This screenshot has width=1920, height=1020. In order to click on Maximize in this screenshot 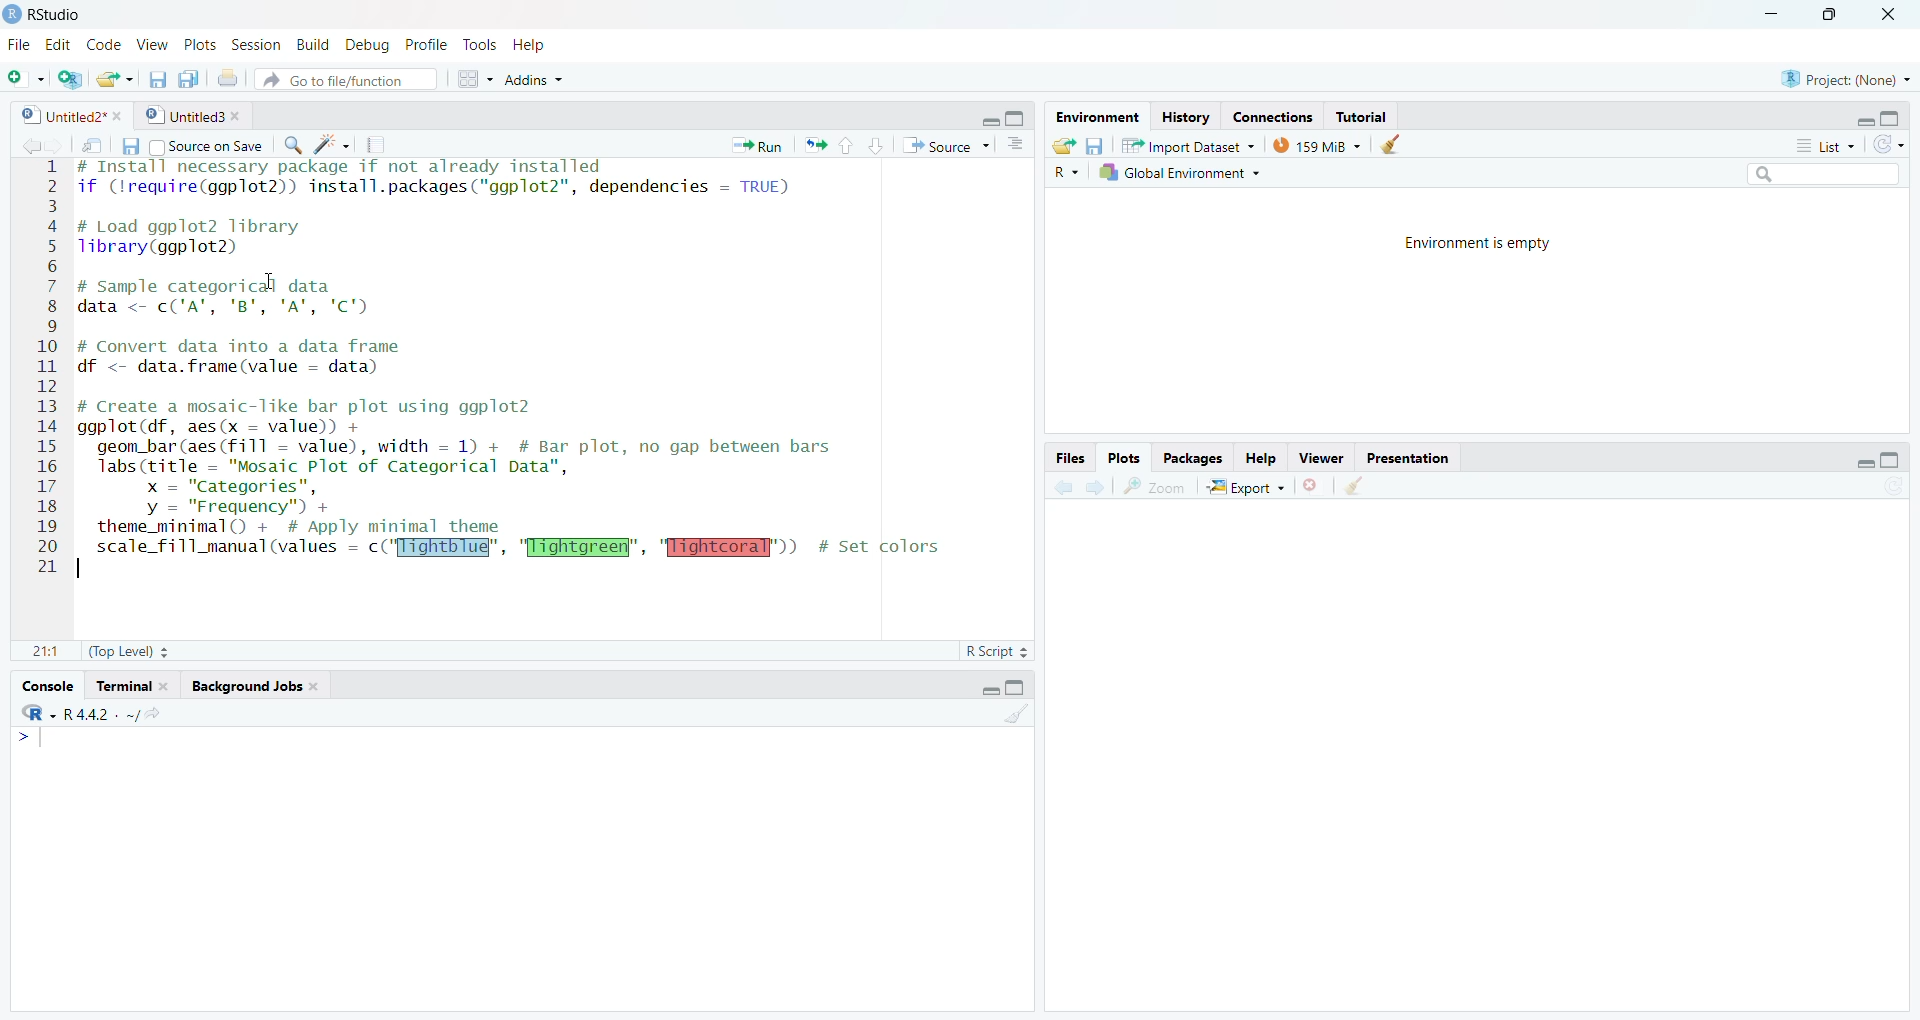, I will do `click(1016, 117)`.